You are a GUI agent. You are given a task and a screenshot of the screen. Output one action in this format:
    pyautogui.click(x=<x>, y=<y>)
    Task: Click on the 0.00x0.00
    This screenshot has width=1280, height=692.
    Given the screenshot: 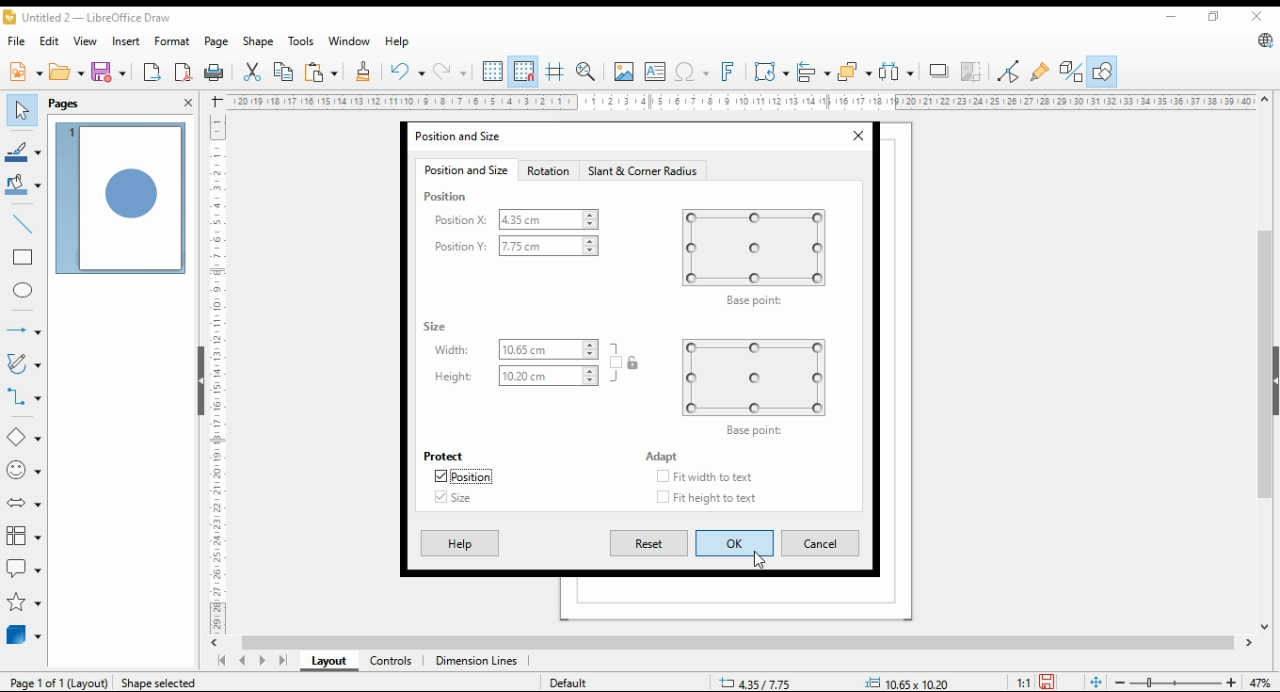 What is the action you would take?
    pyautogui.click(x=904, y=683)
    